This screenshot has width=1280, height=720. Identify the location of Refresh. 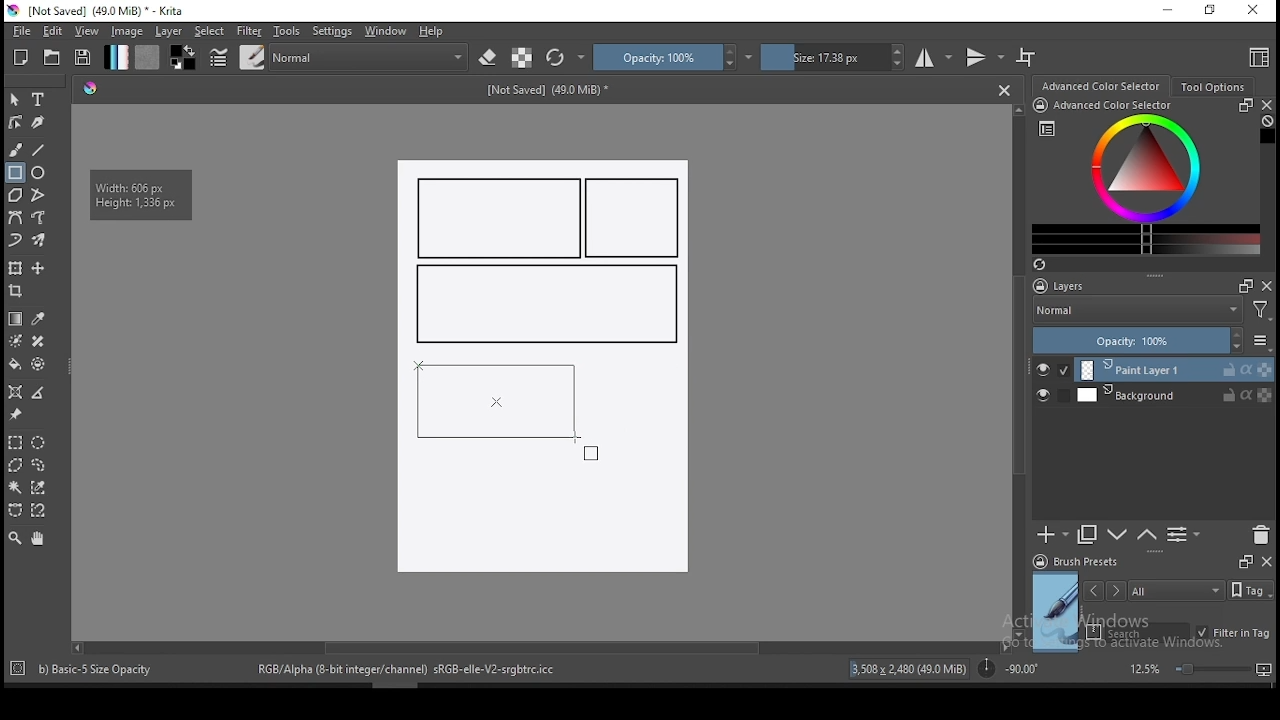
(1047, 266).